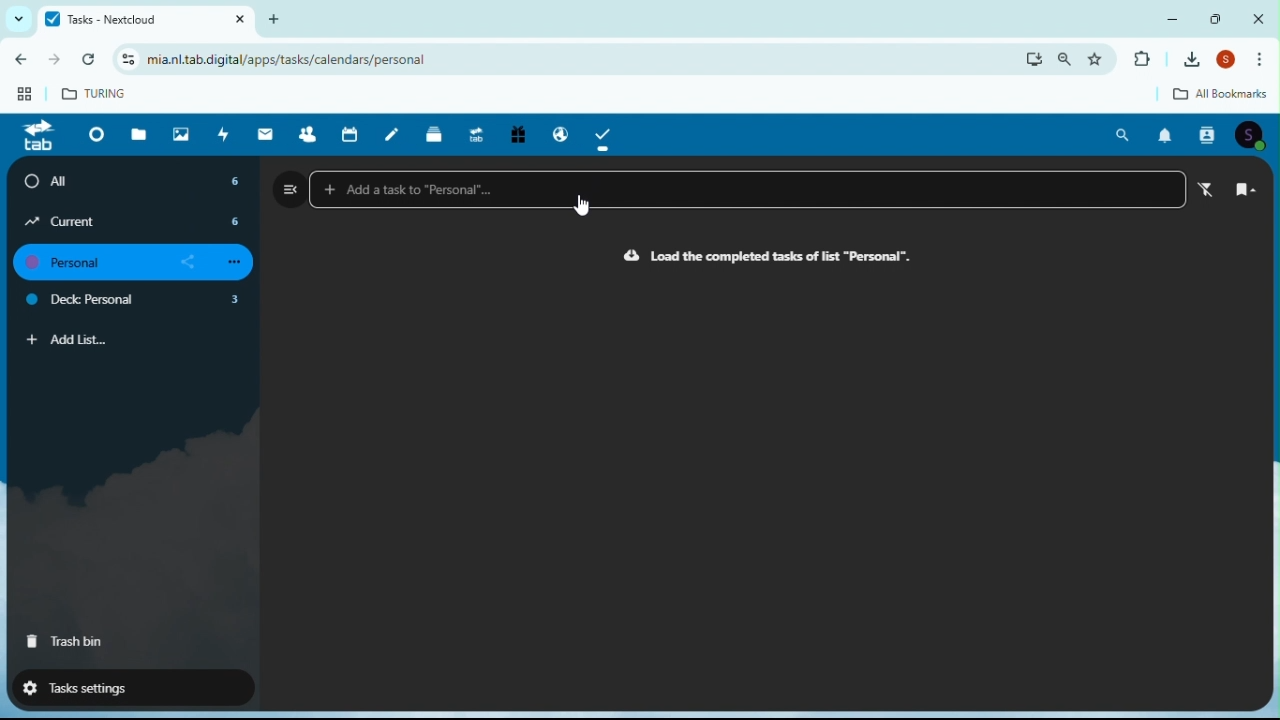  Describe the element at coordinates (605, 134) in the screenshot. I see `Task` at that location.